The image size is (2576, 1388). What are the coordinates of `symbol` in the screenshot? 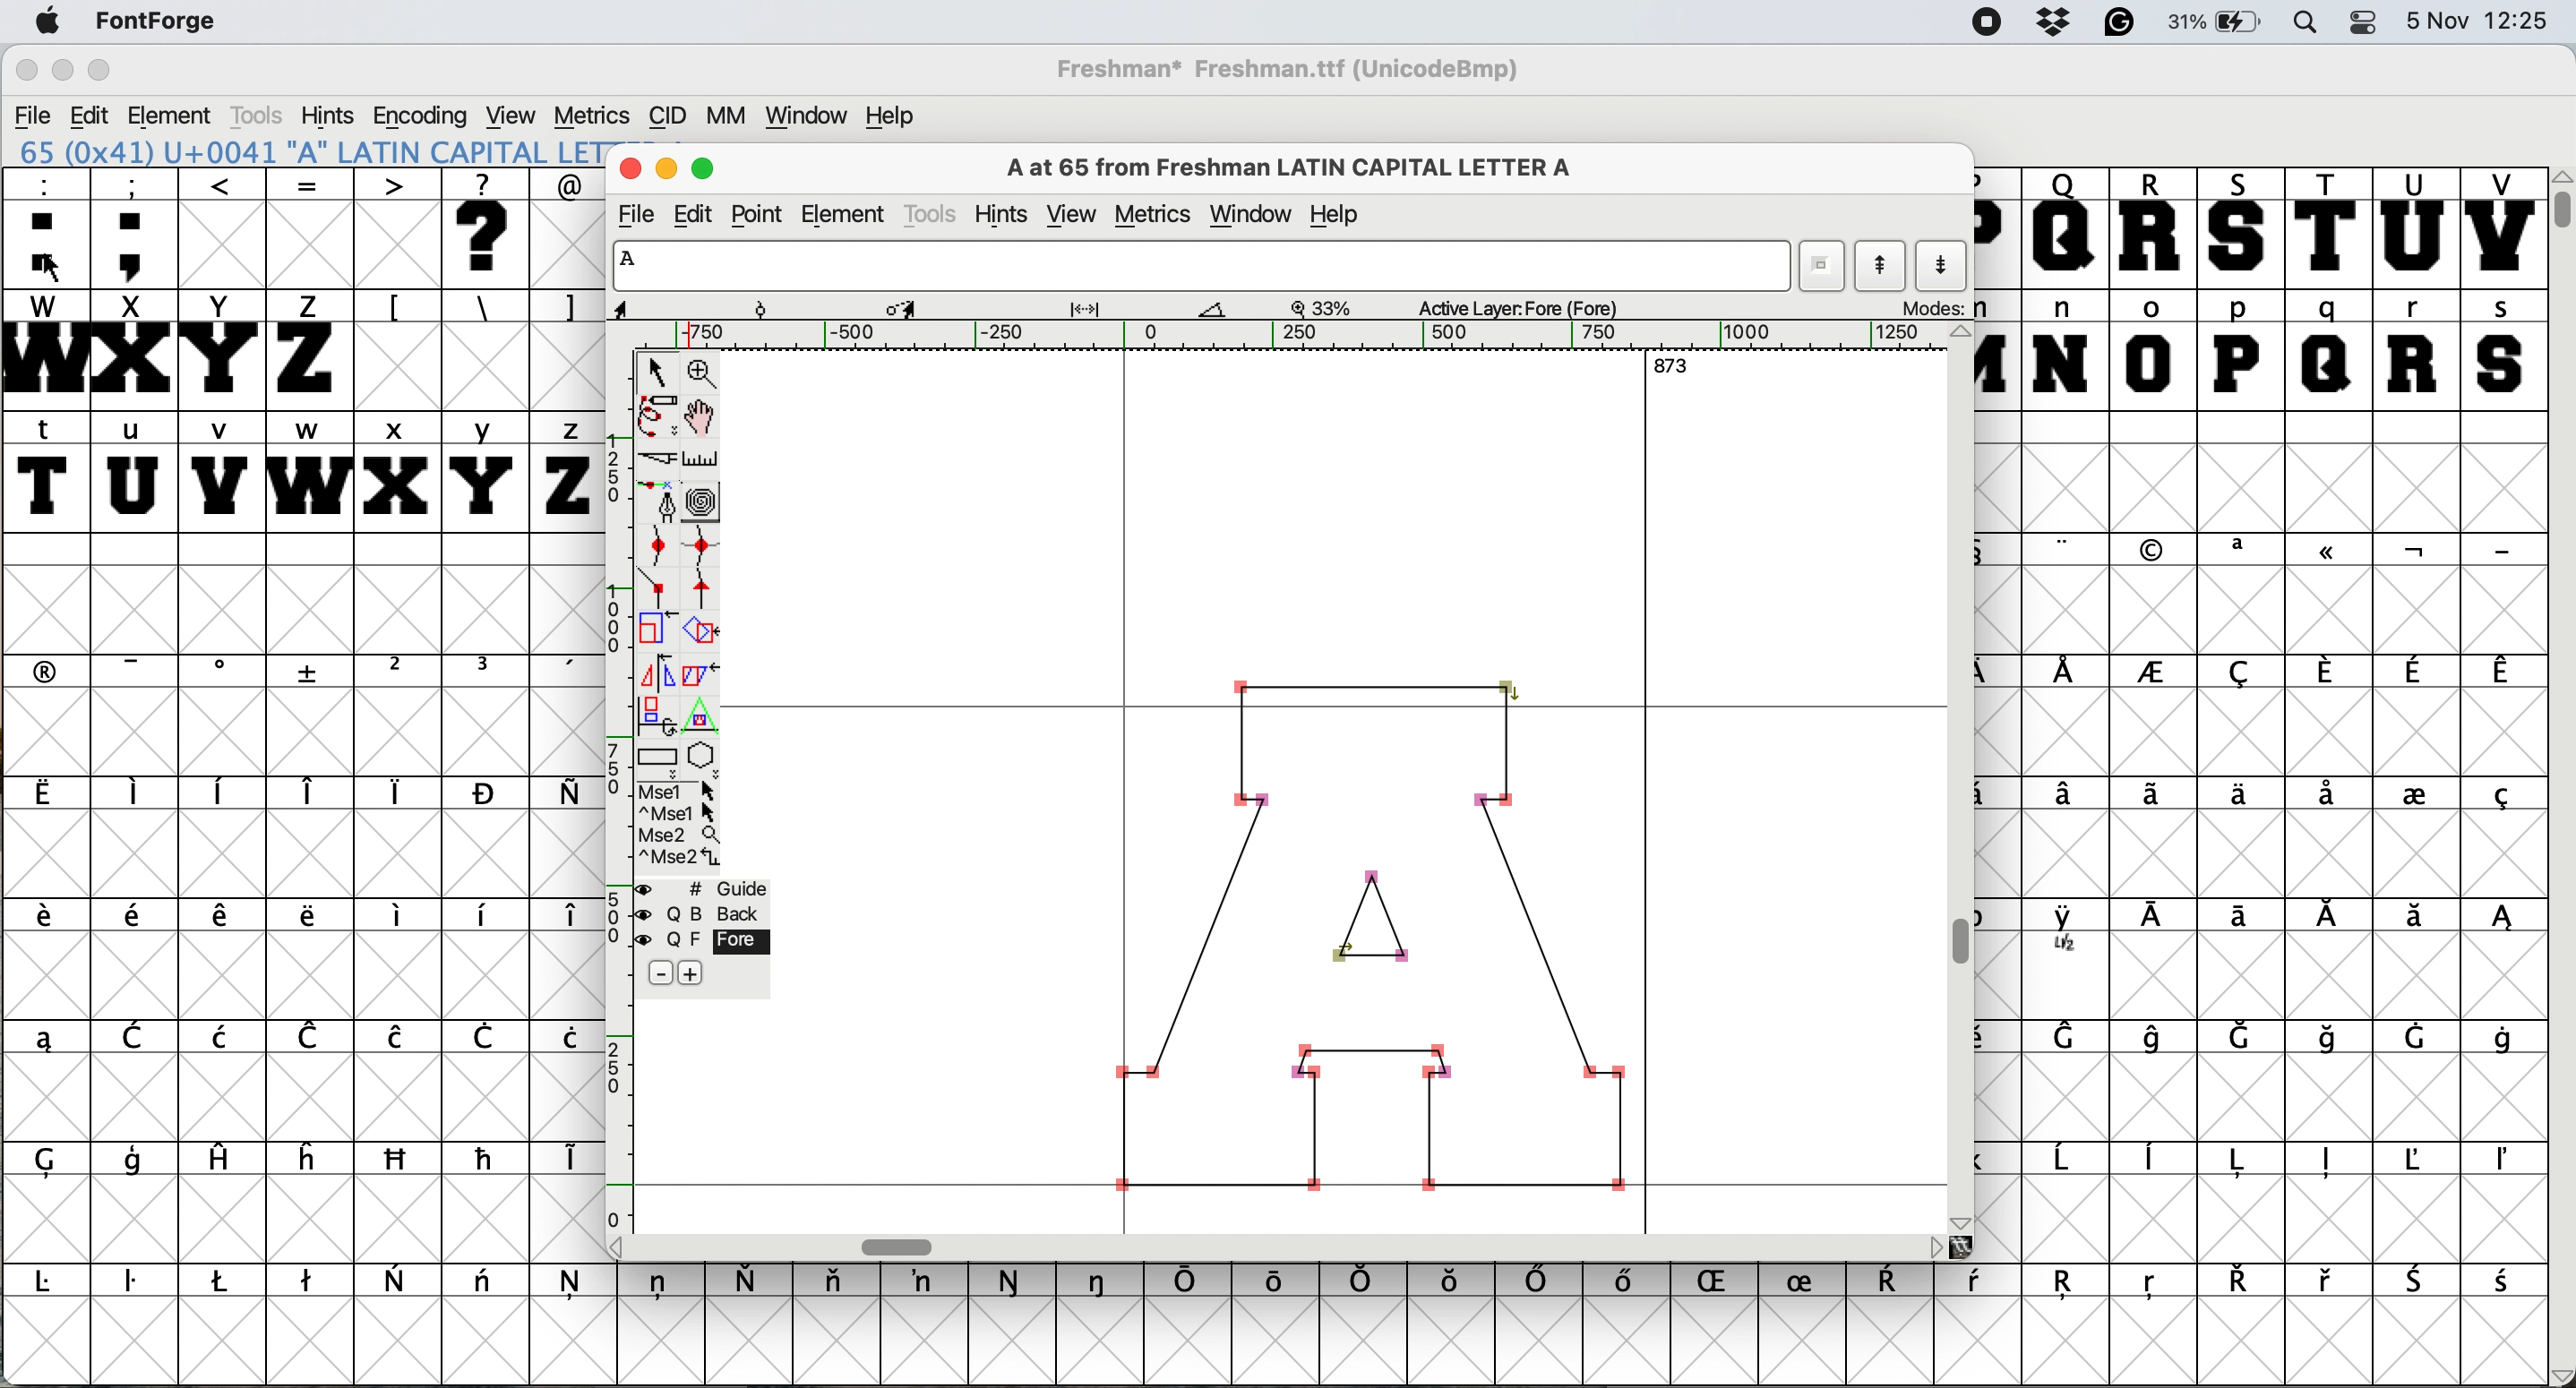 It's located at (2327, 1161).